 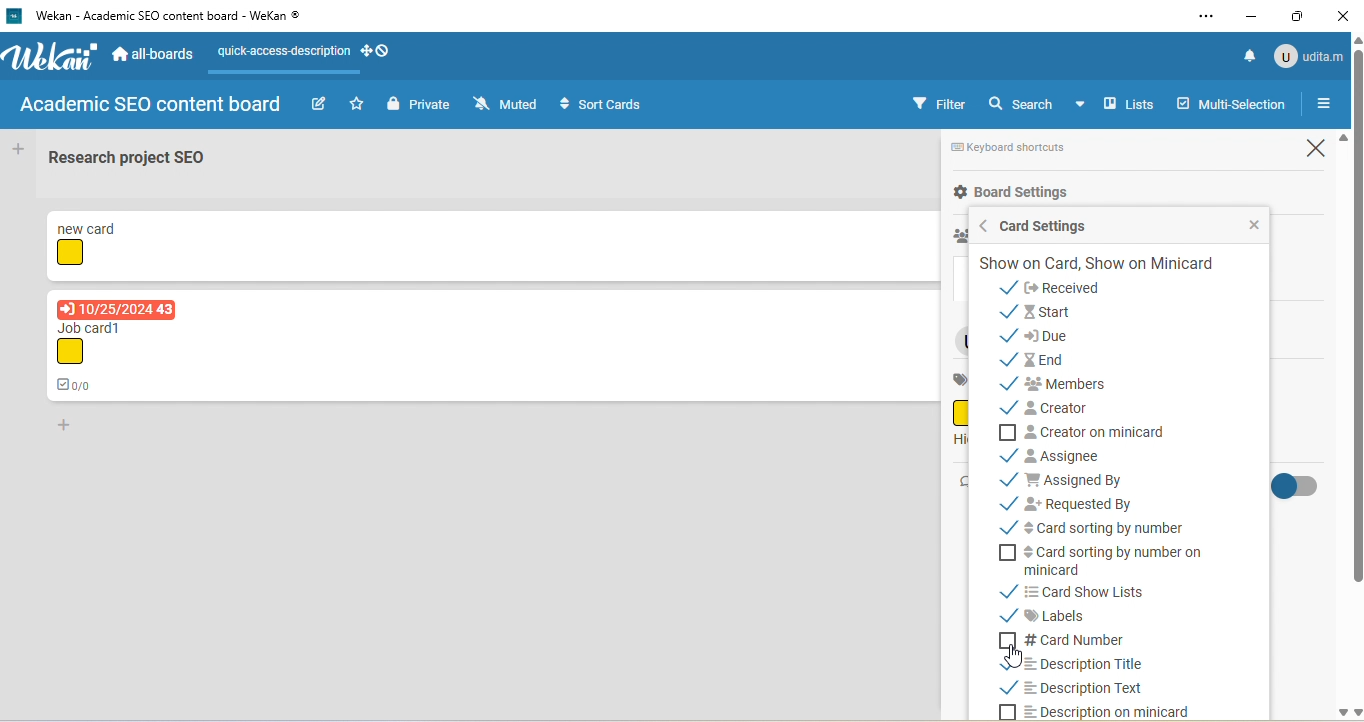 I want to click on received, so click(x=1069, y=288).